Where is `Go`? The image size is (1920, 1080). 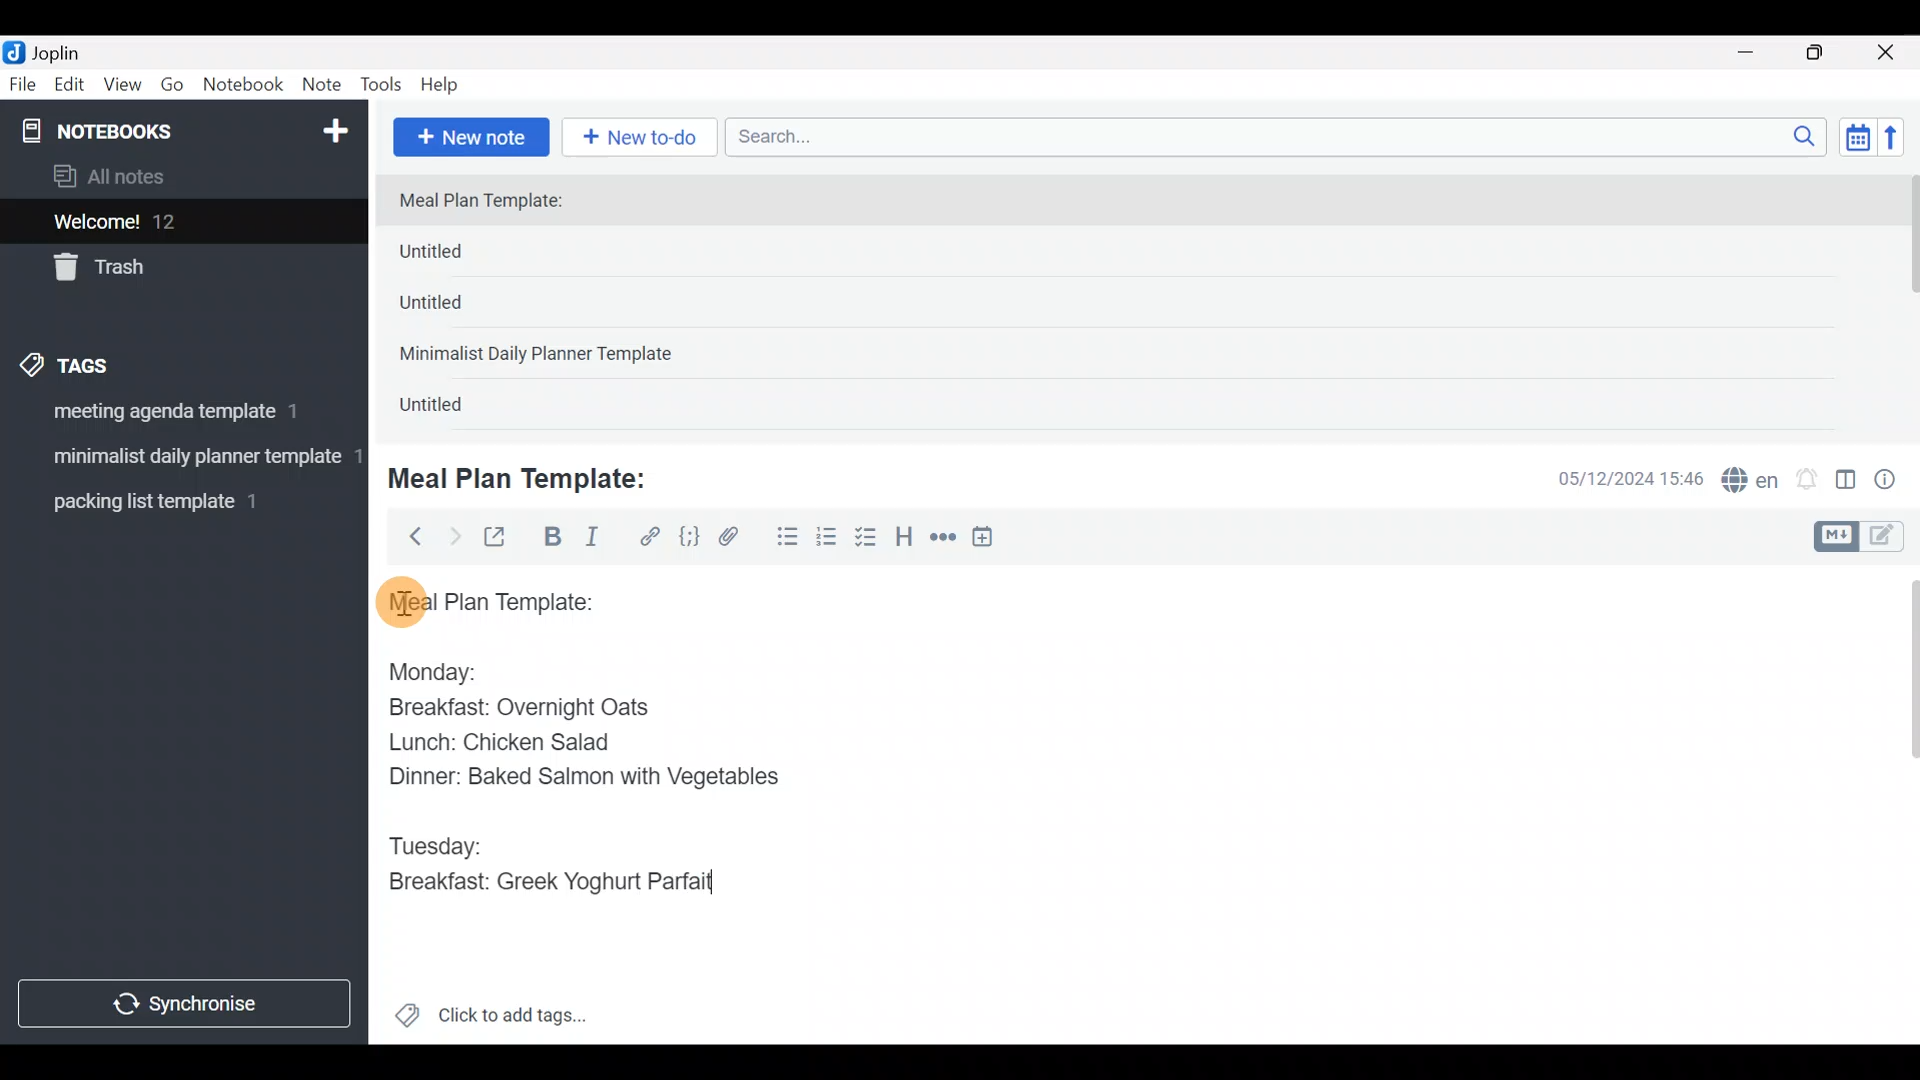
Go is located at coordinates (172, 89).